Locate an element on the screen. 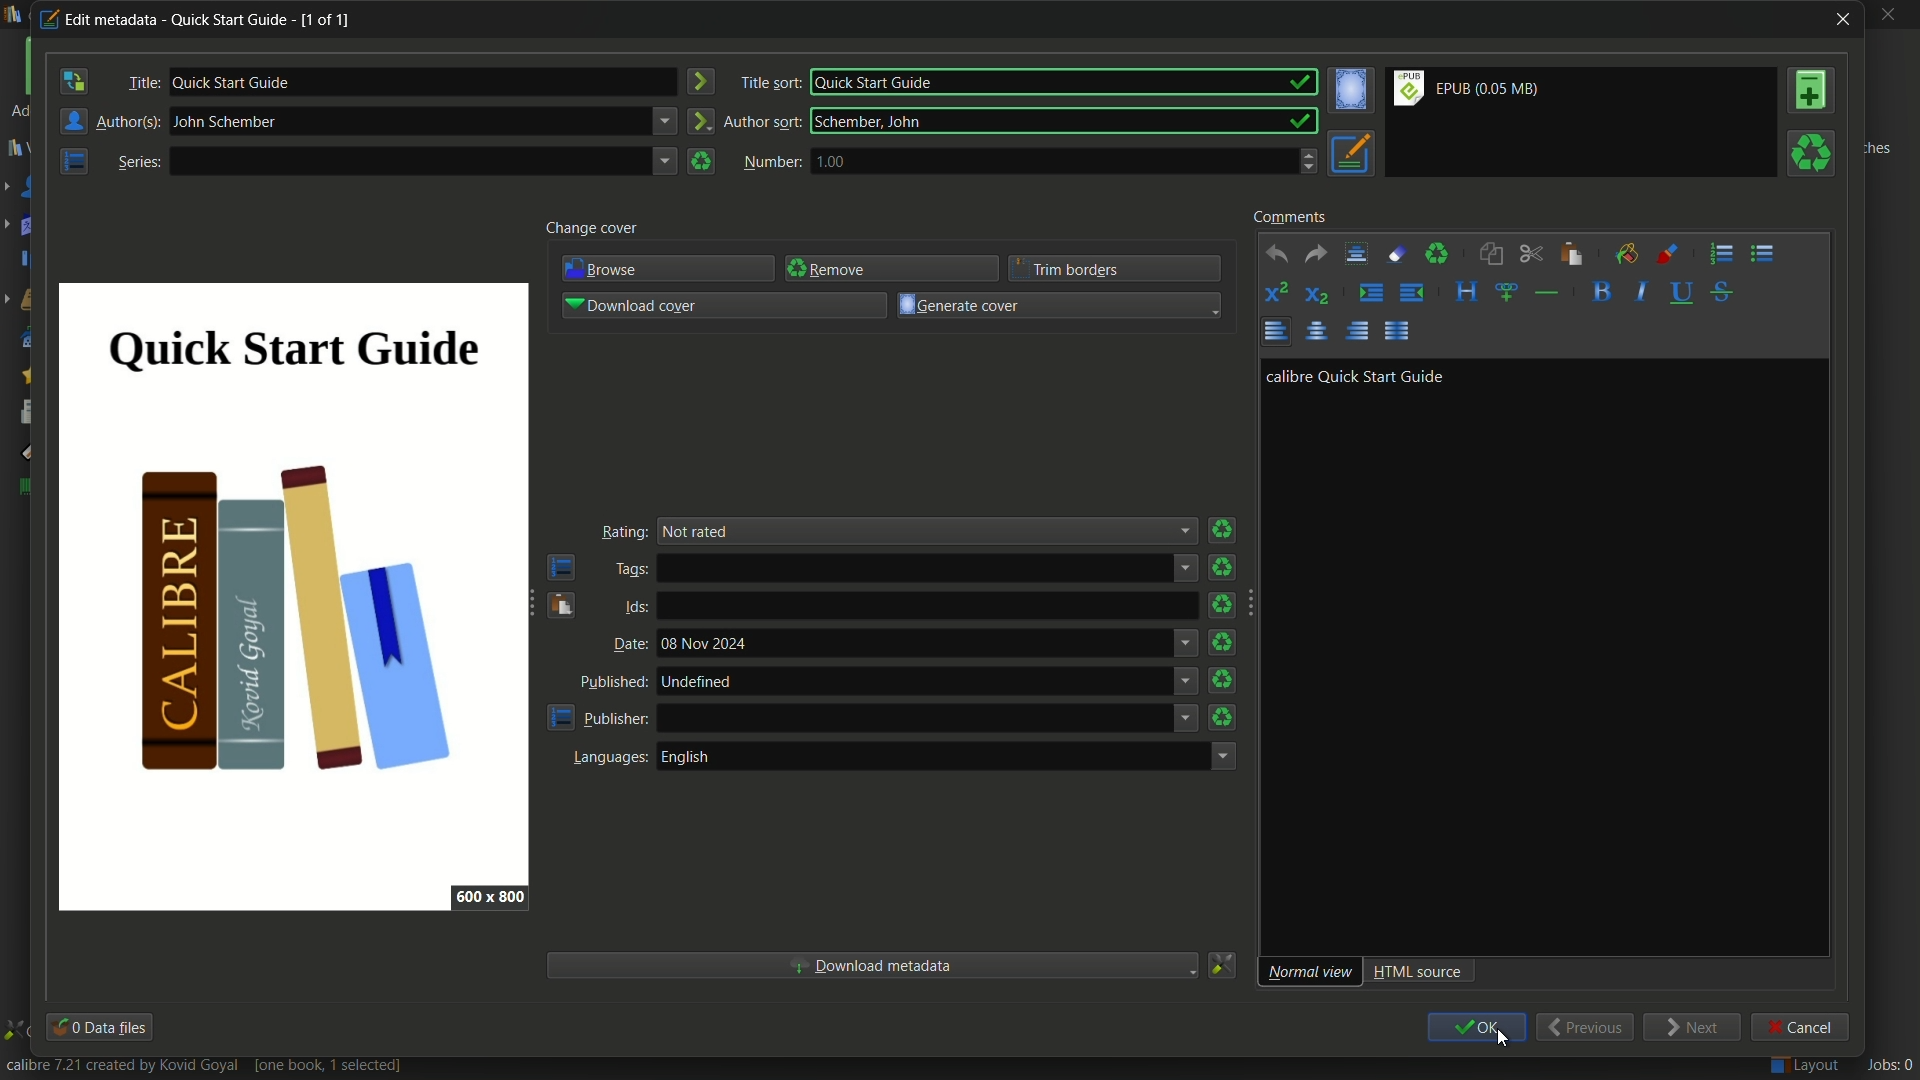 This screenshot has width=1920, height=1080. file is located at coordinates (1490, 92).